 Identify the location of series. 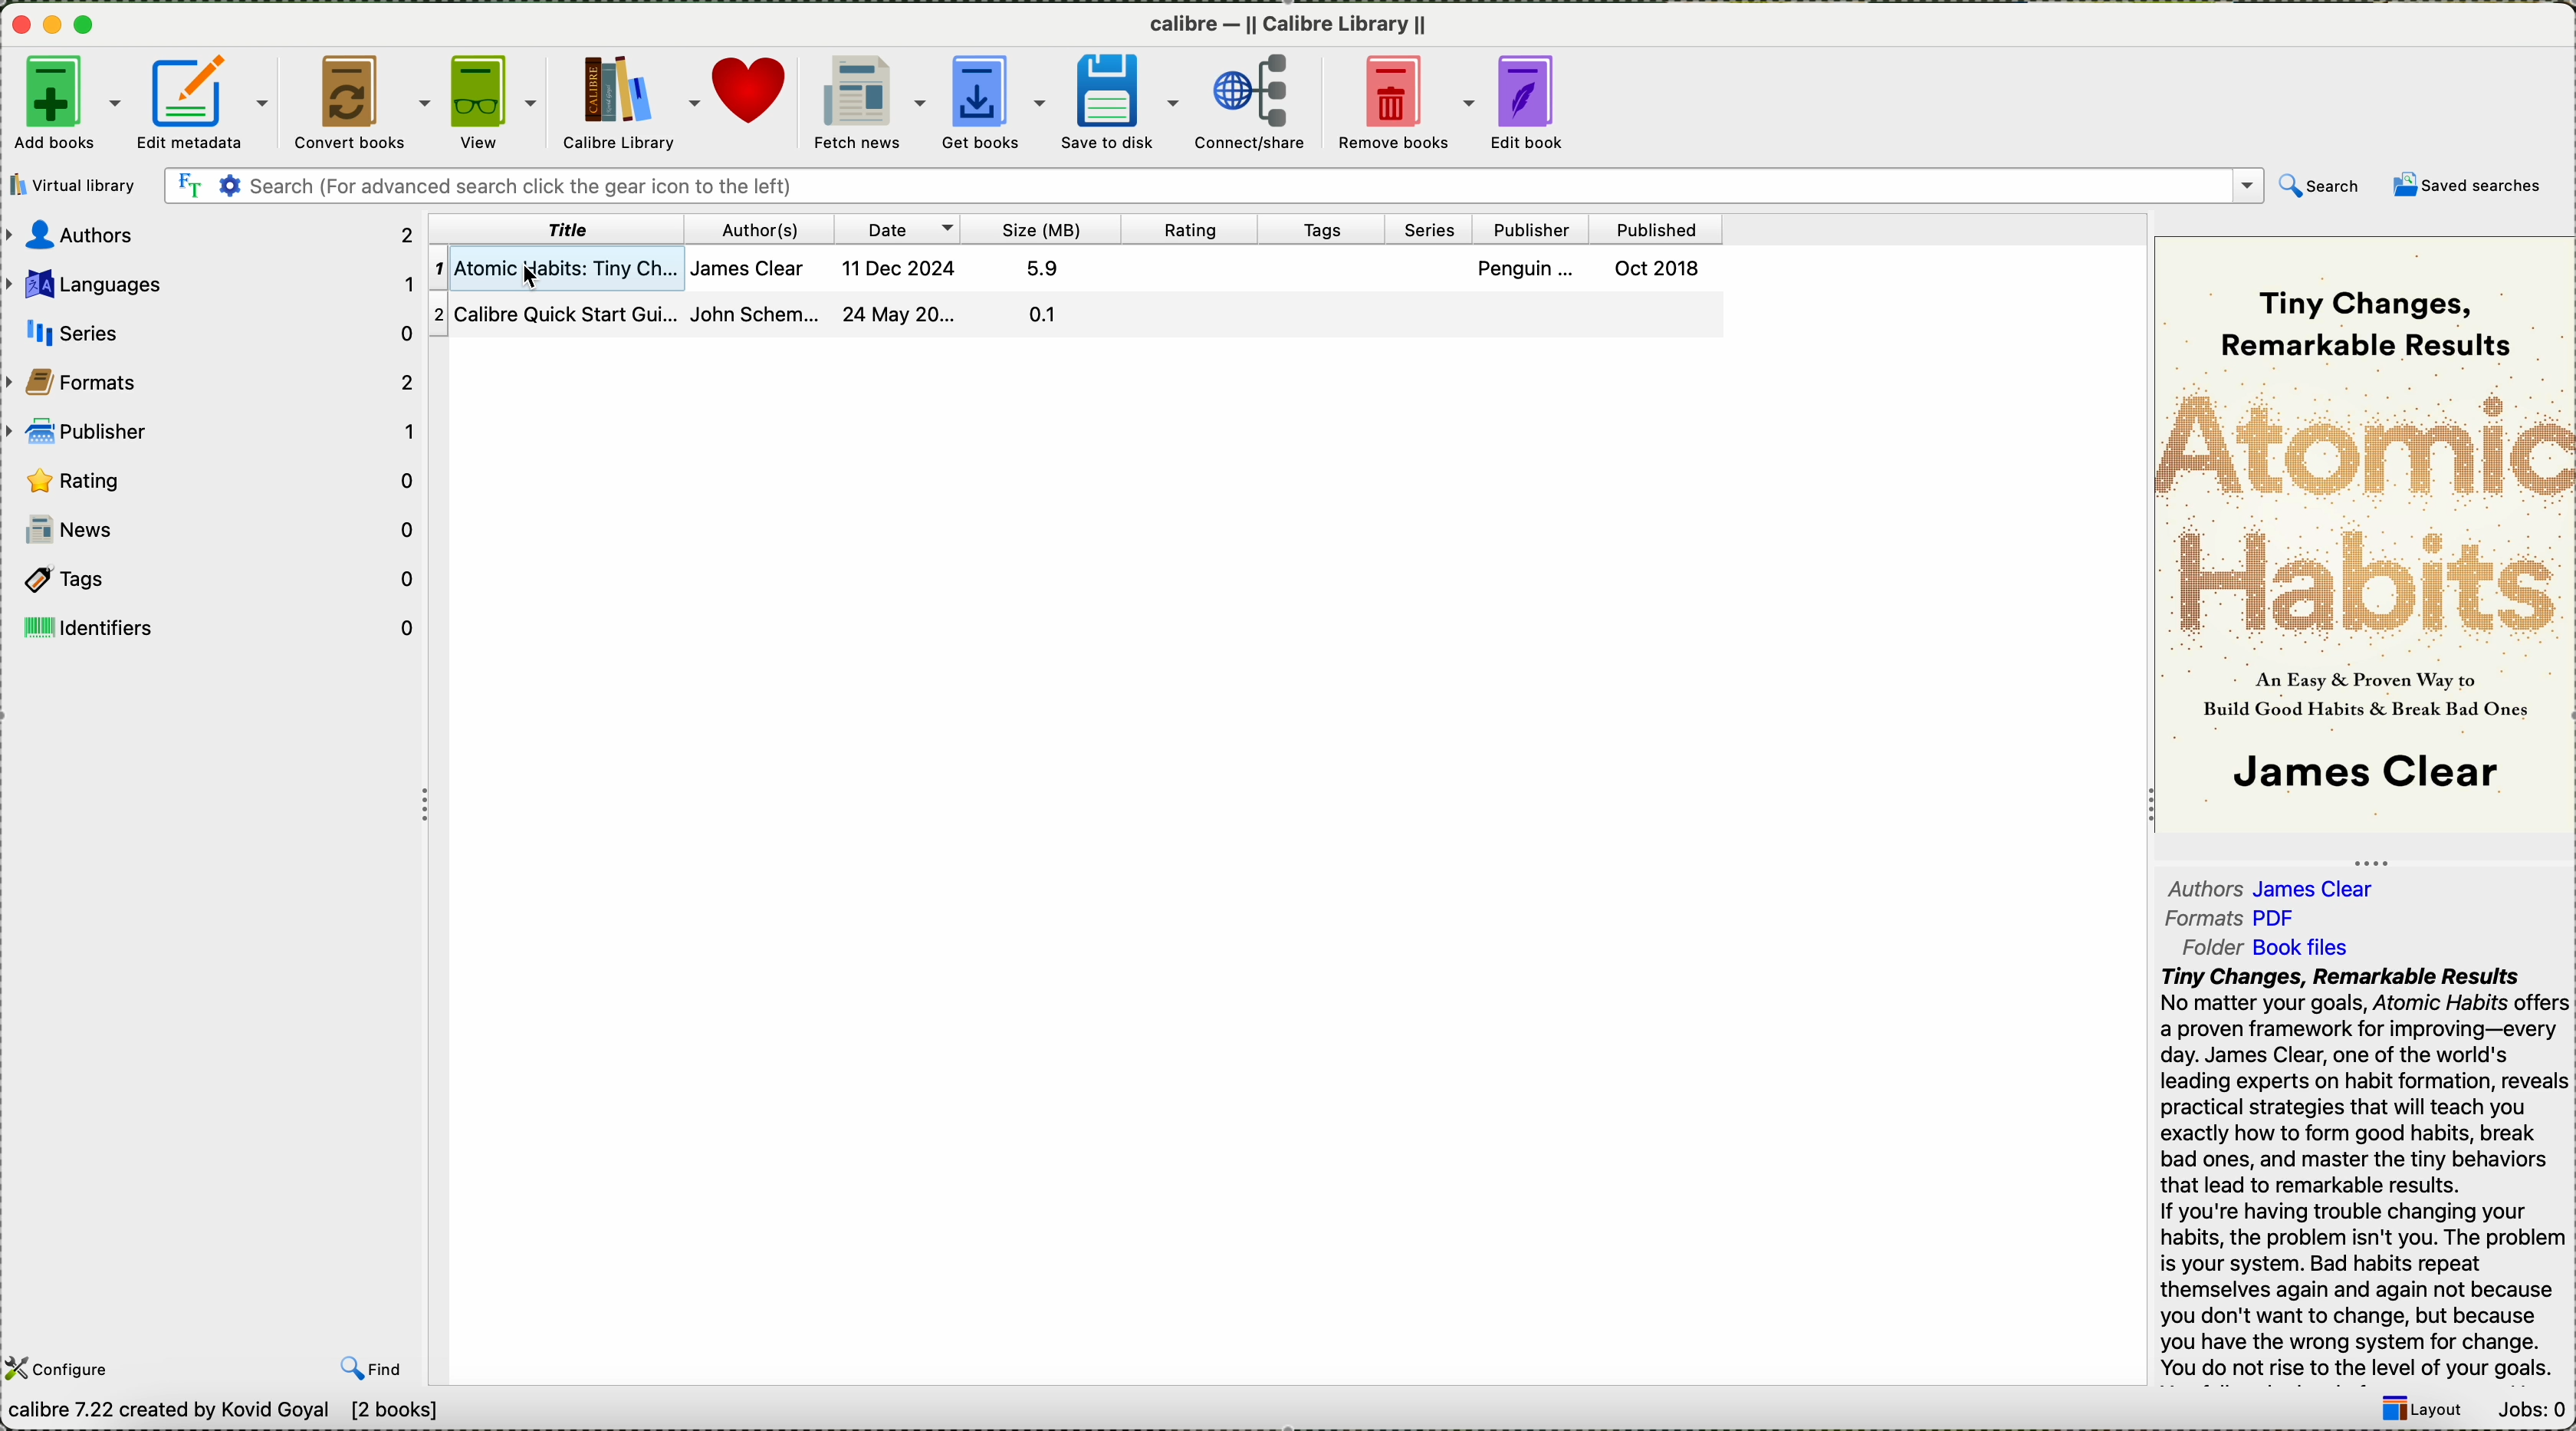
(213, 330).